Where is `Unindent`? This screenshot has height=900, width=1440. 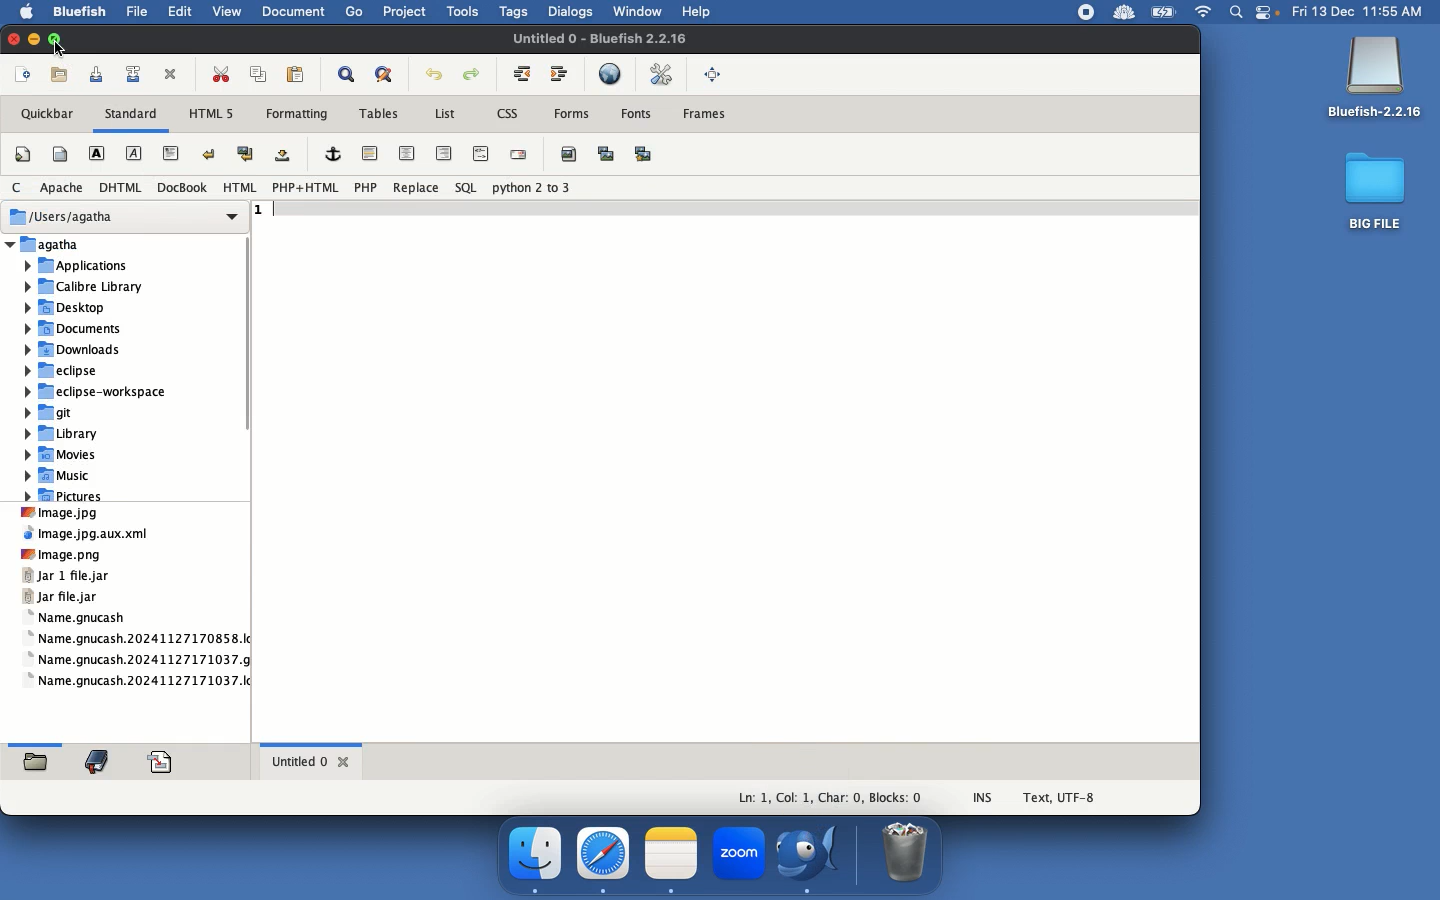 Unindent is located at coordinates (520, 72).